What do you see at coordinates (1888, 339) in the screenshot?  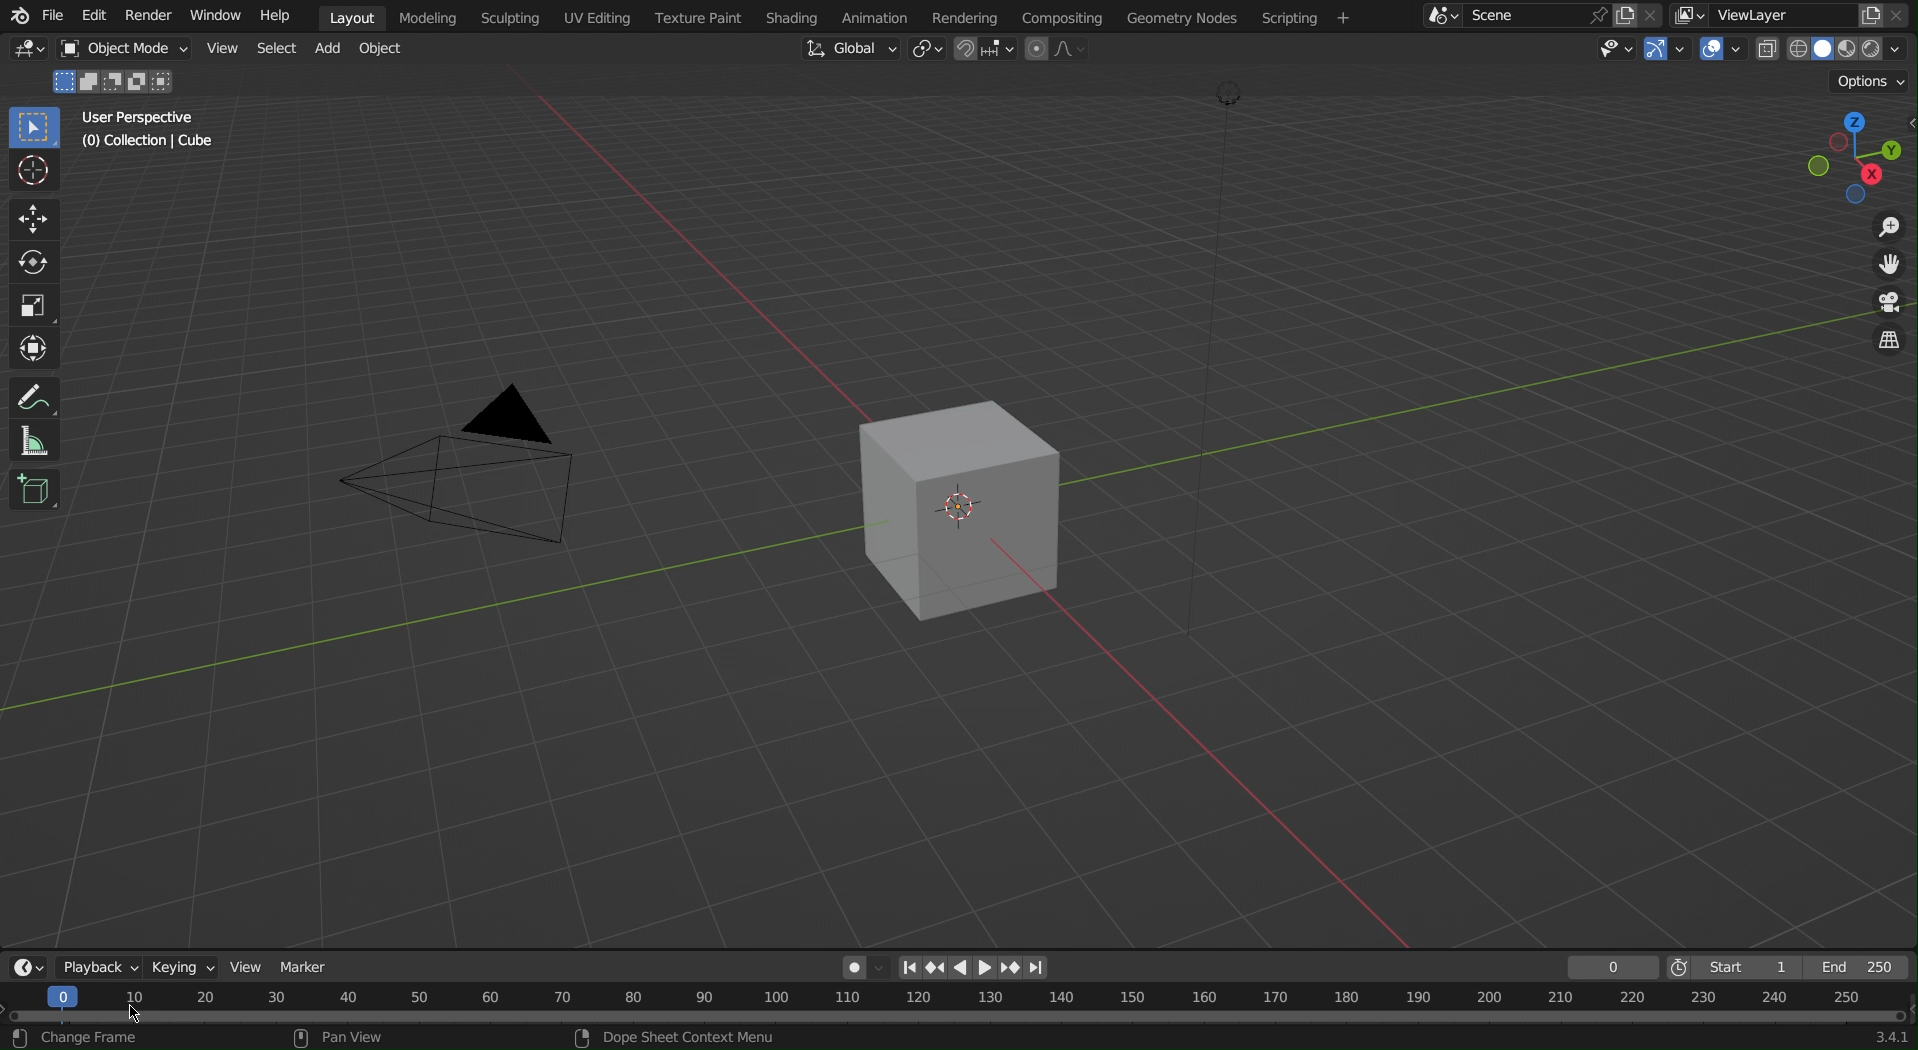 I see `Toggle Views` at bounding box center [1888, 339].